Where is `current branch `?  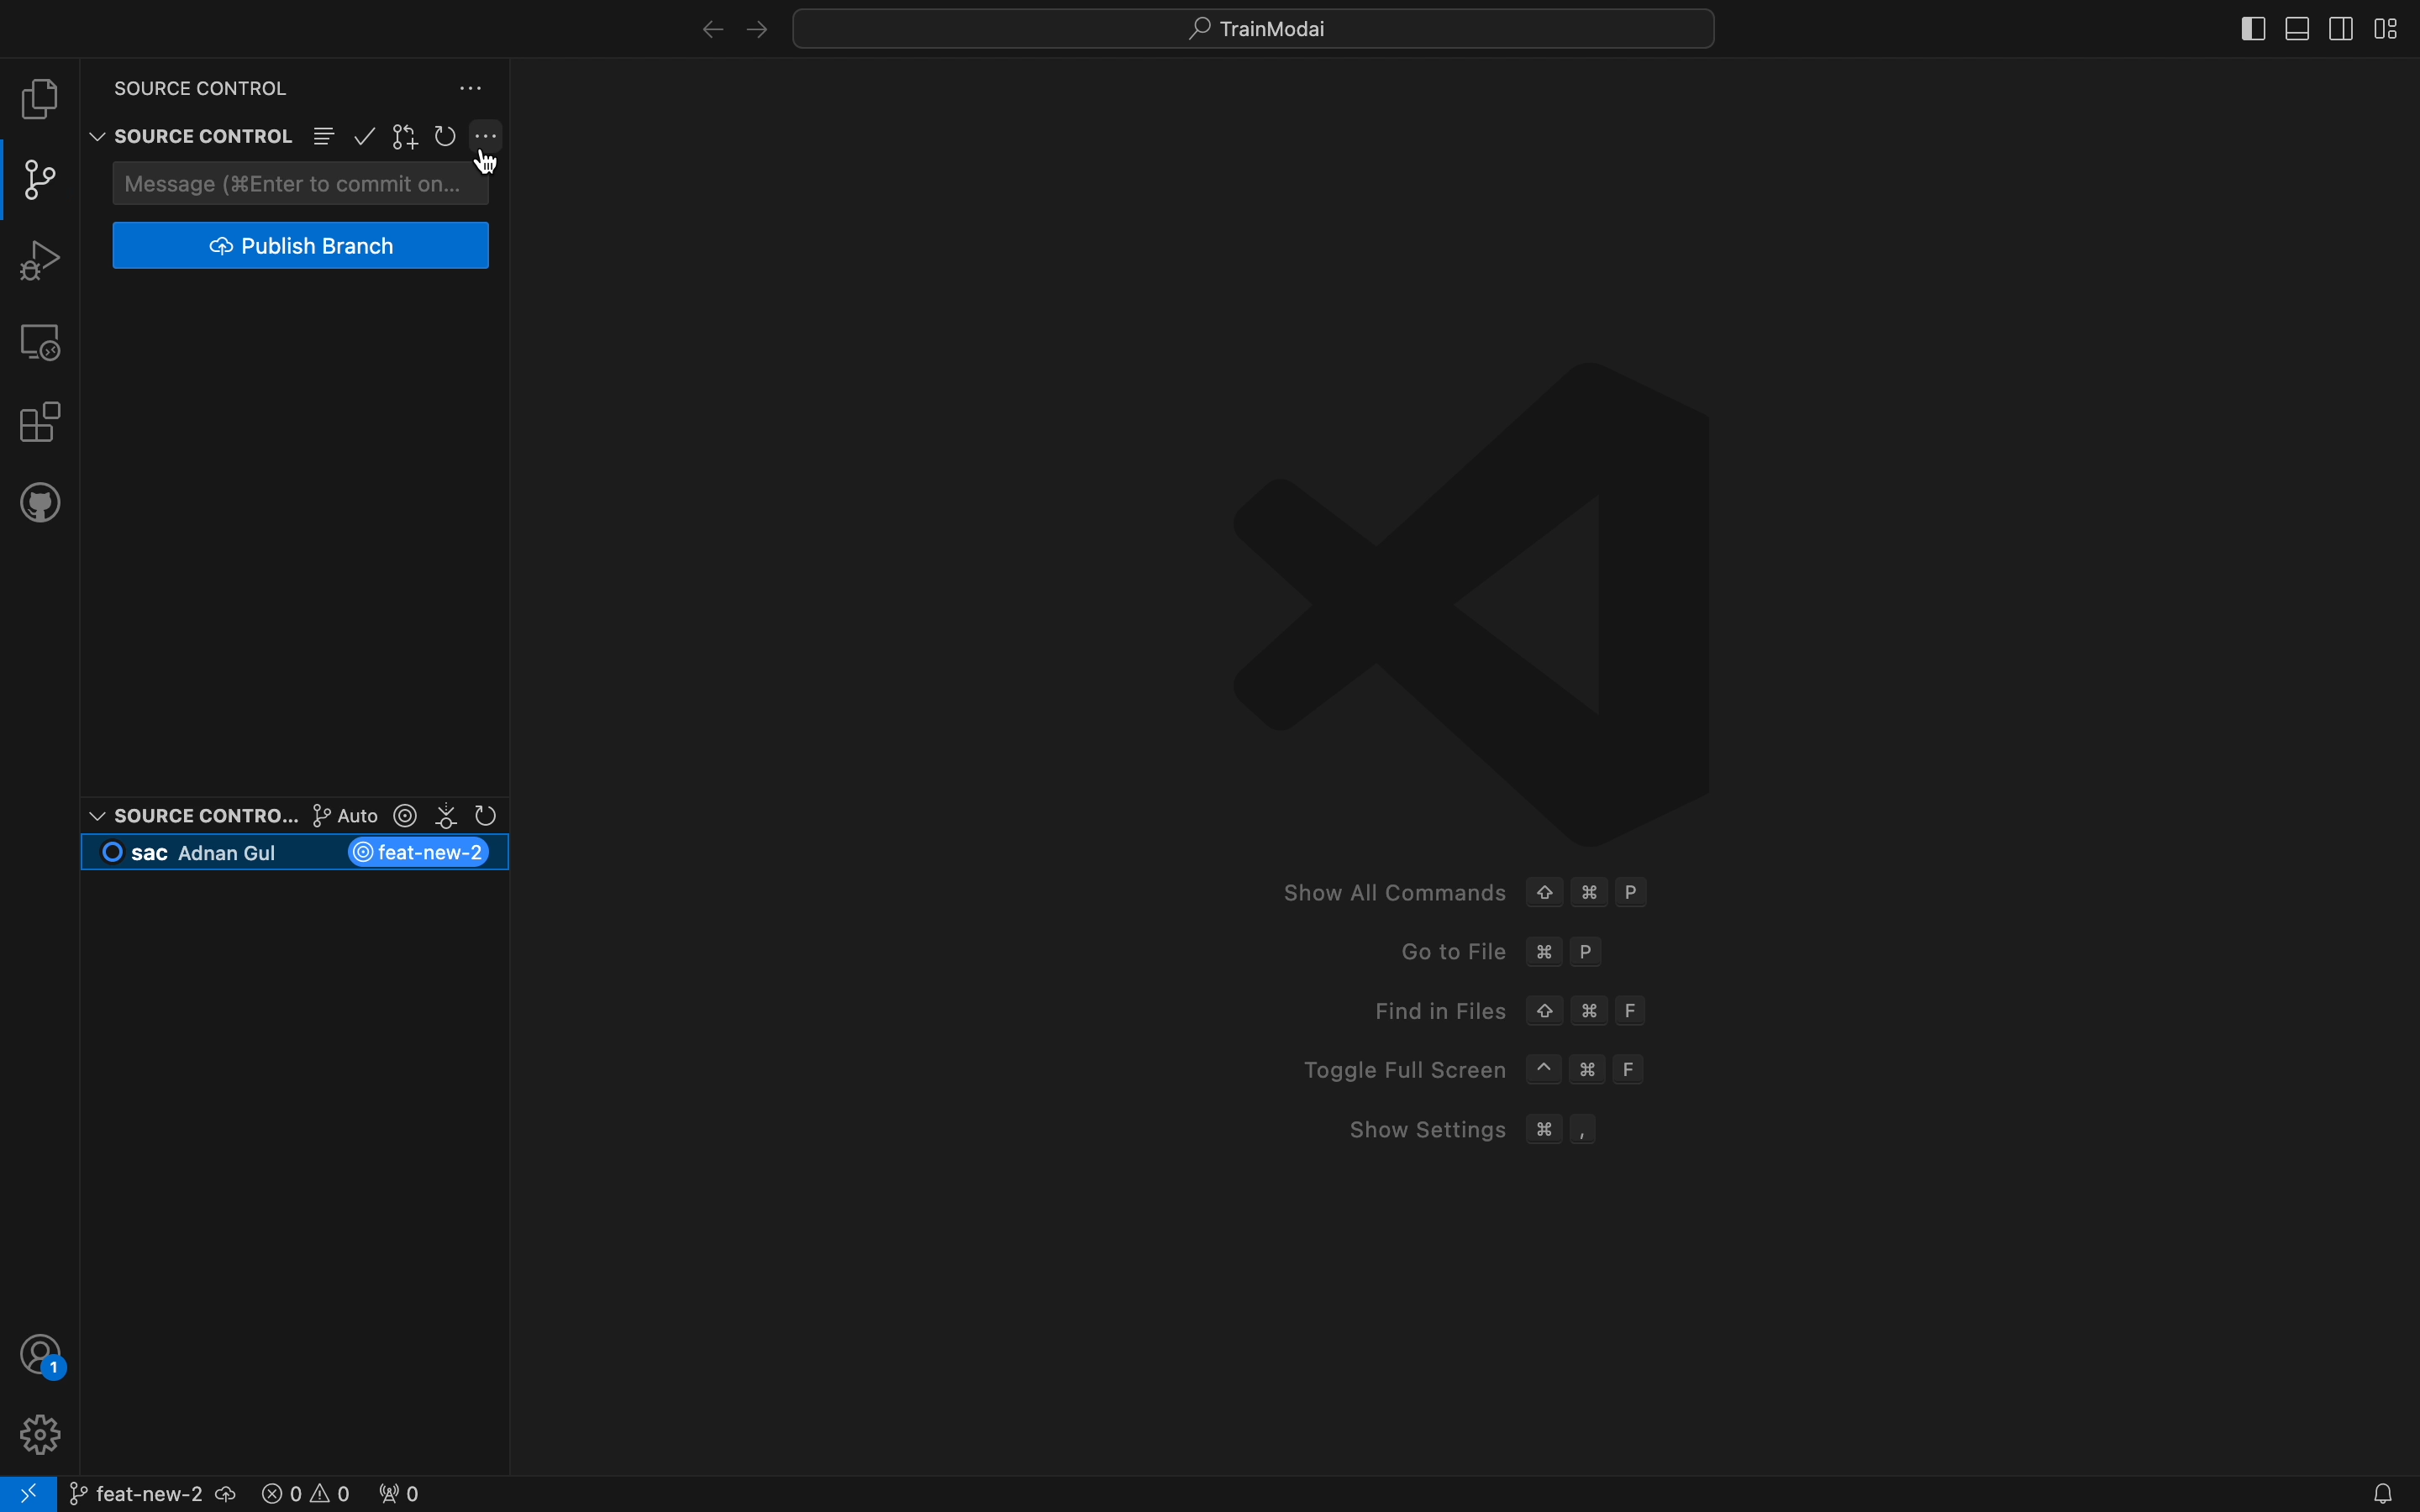 current branch  is located at coordinates (298, 854).